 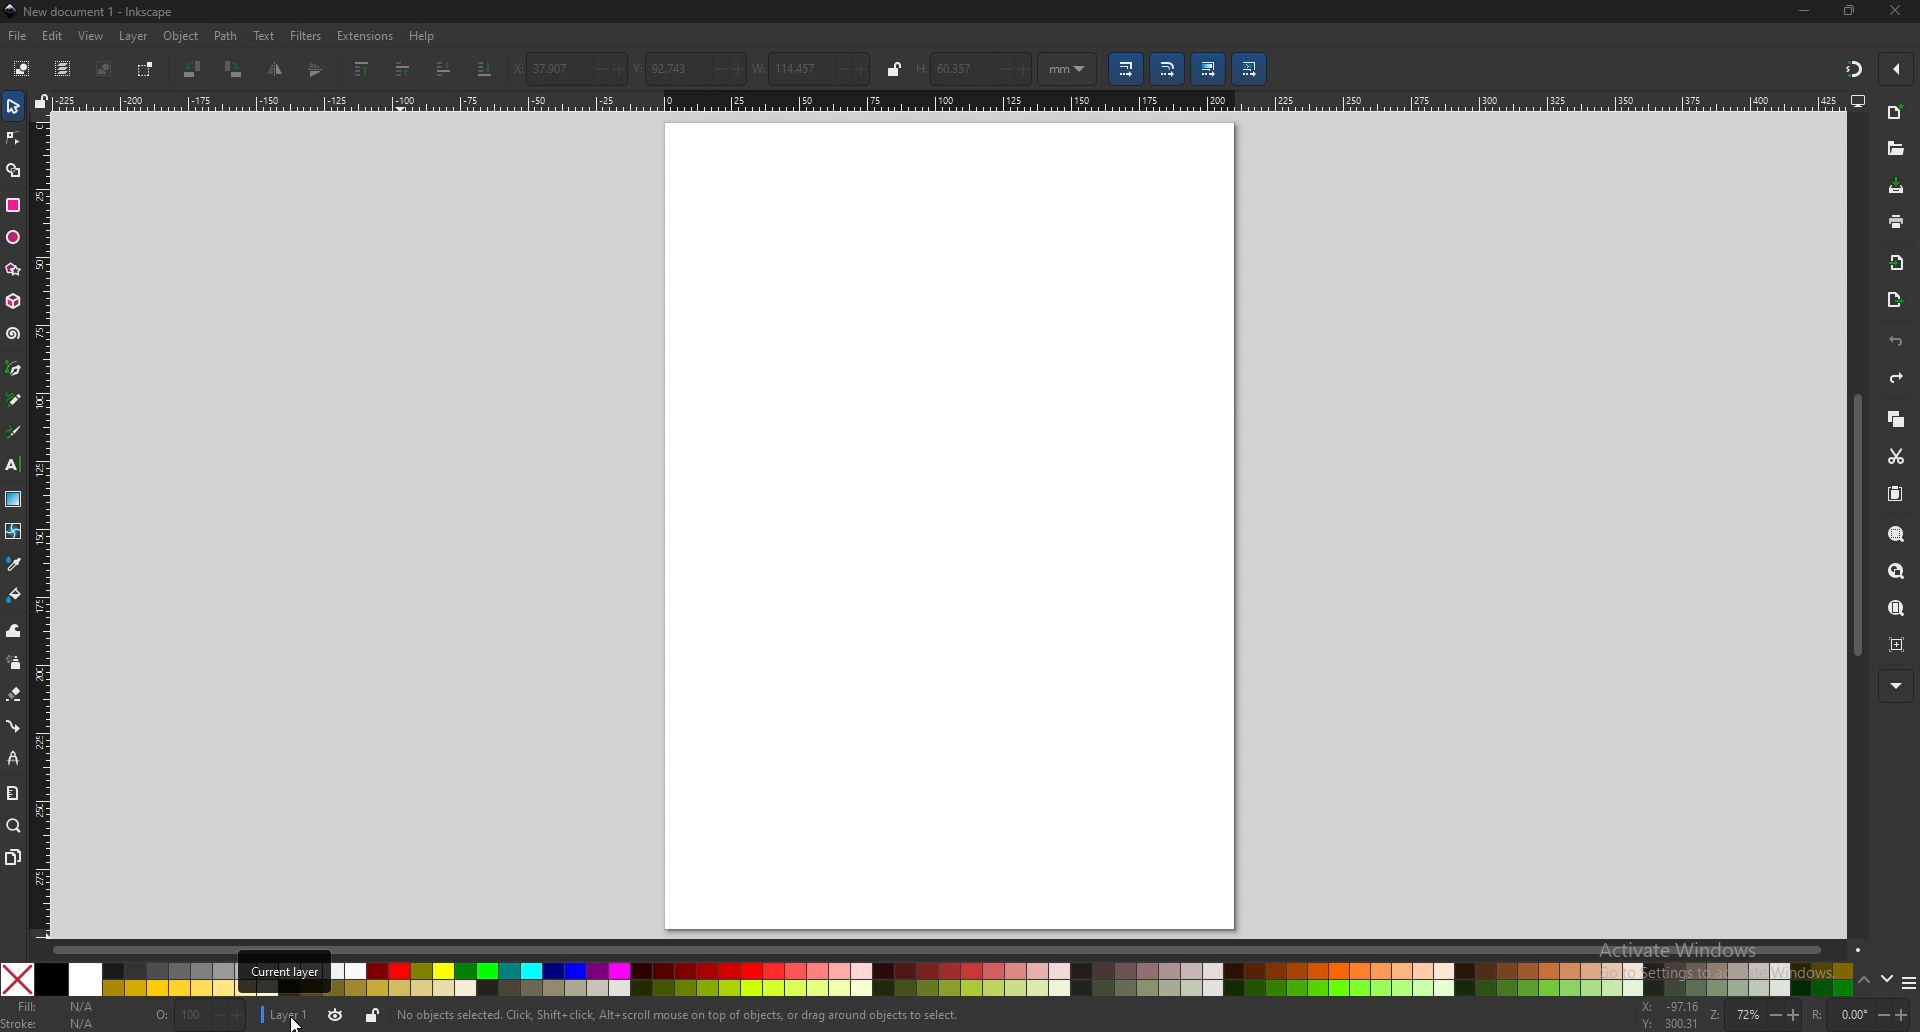 I want to click on zoom, so click(x=1755, y=1014).